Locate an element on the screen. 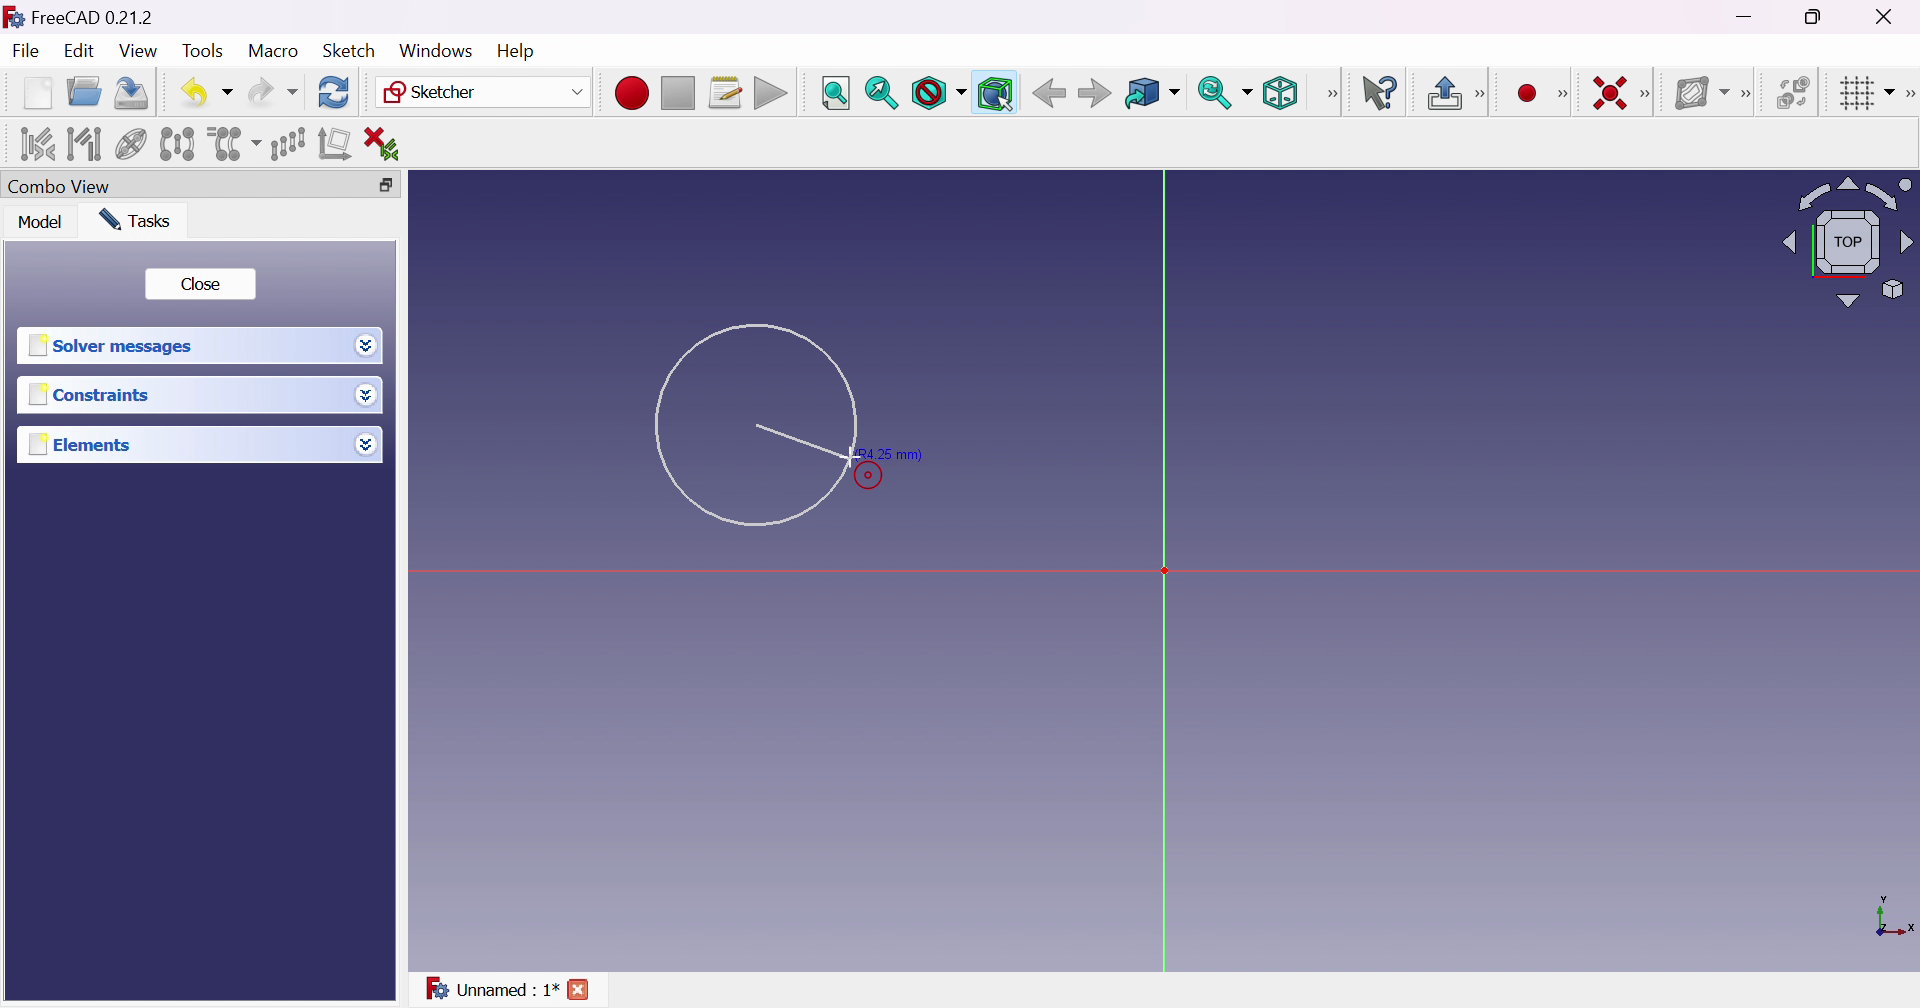 The height and width of the screenshot is (1008, 1920). Edit is located at coordinates (78, 53).